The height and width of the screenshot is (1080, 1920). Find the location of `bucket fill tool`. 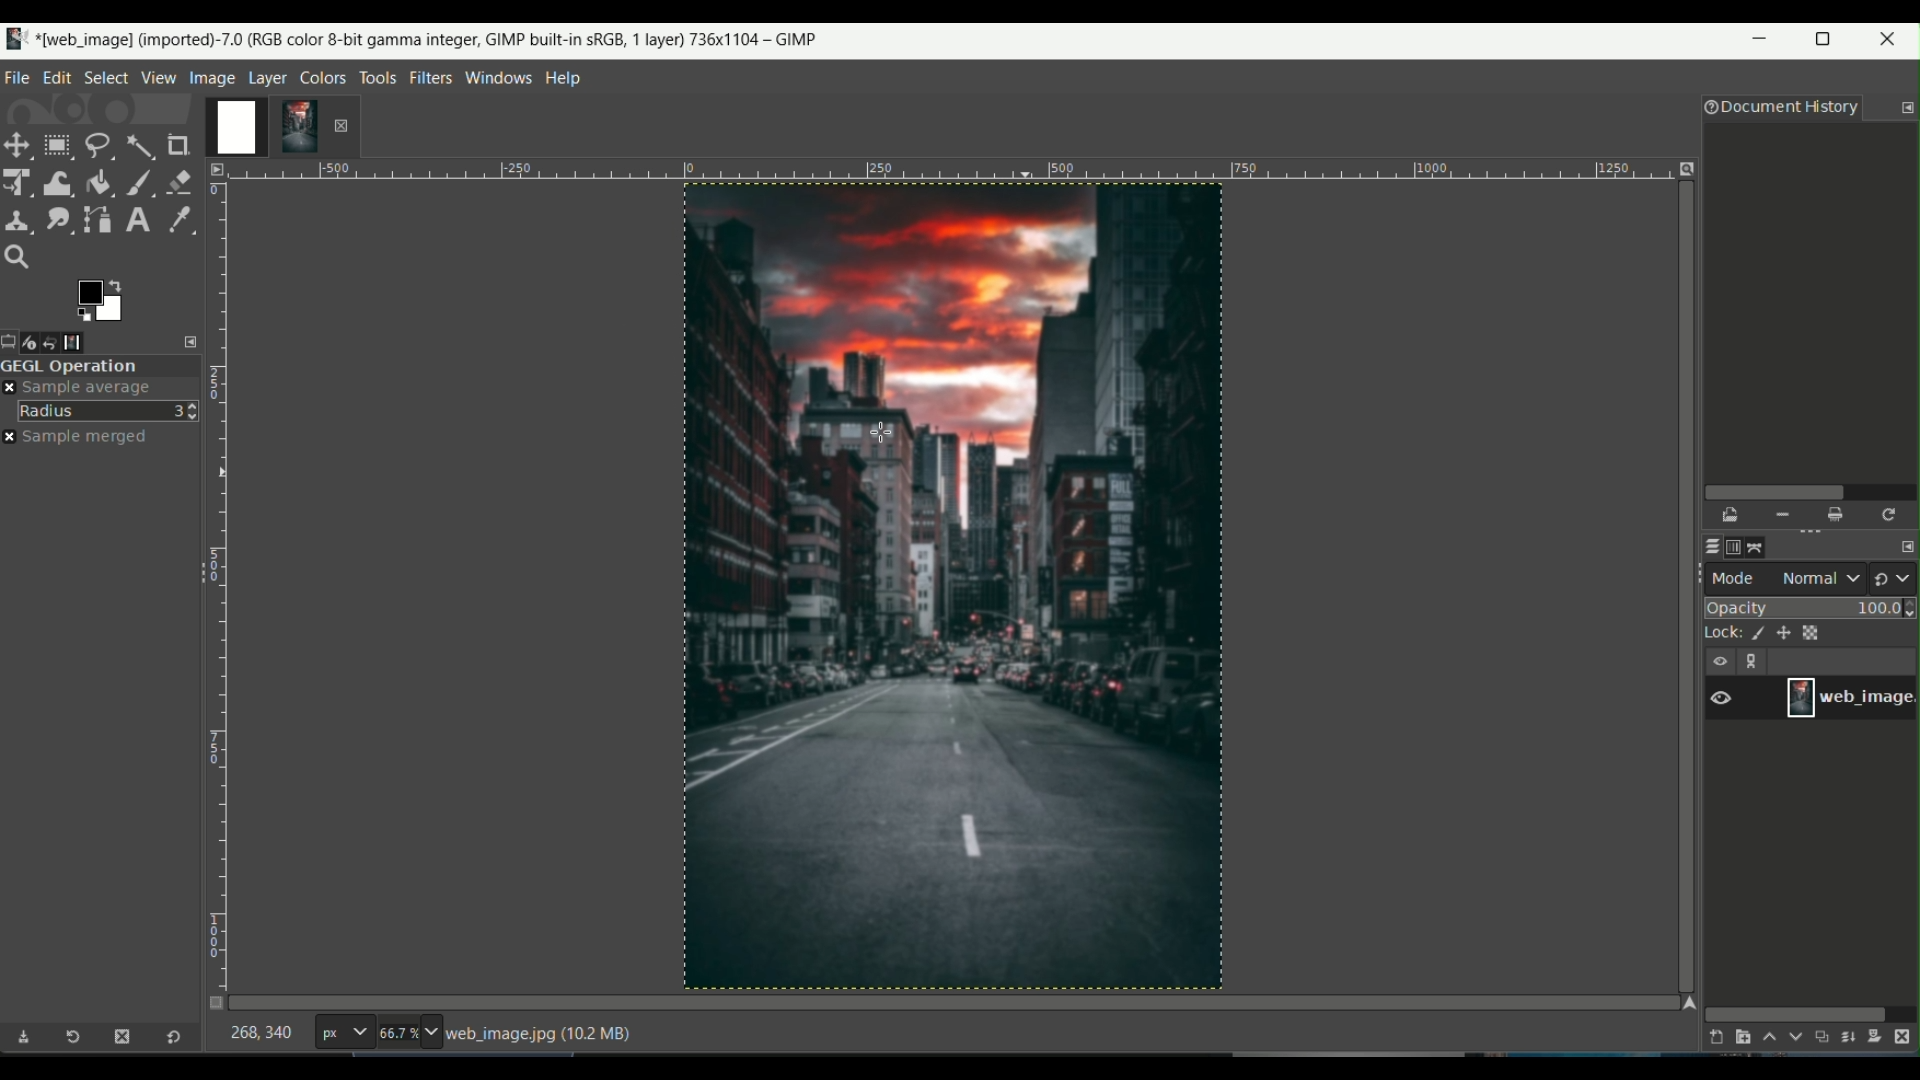

bucket fill tool is located at coordinates (99, 181).